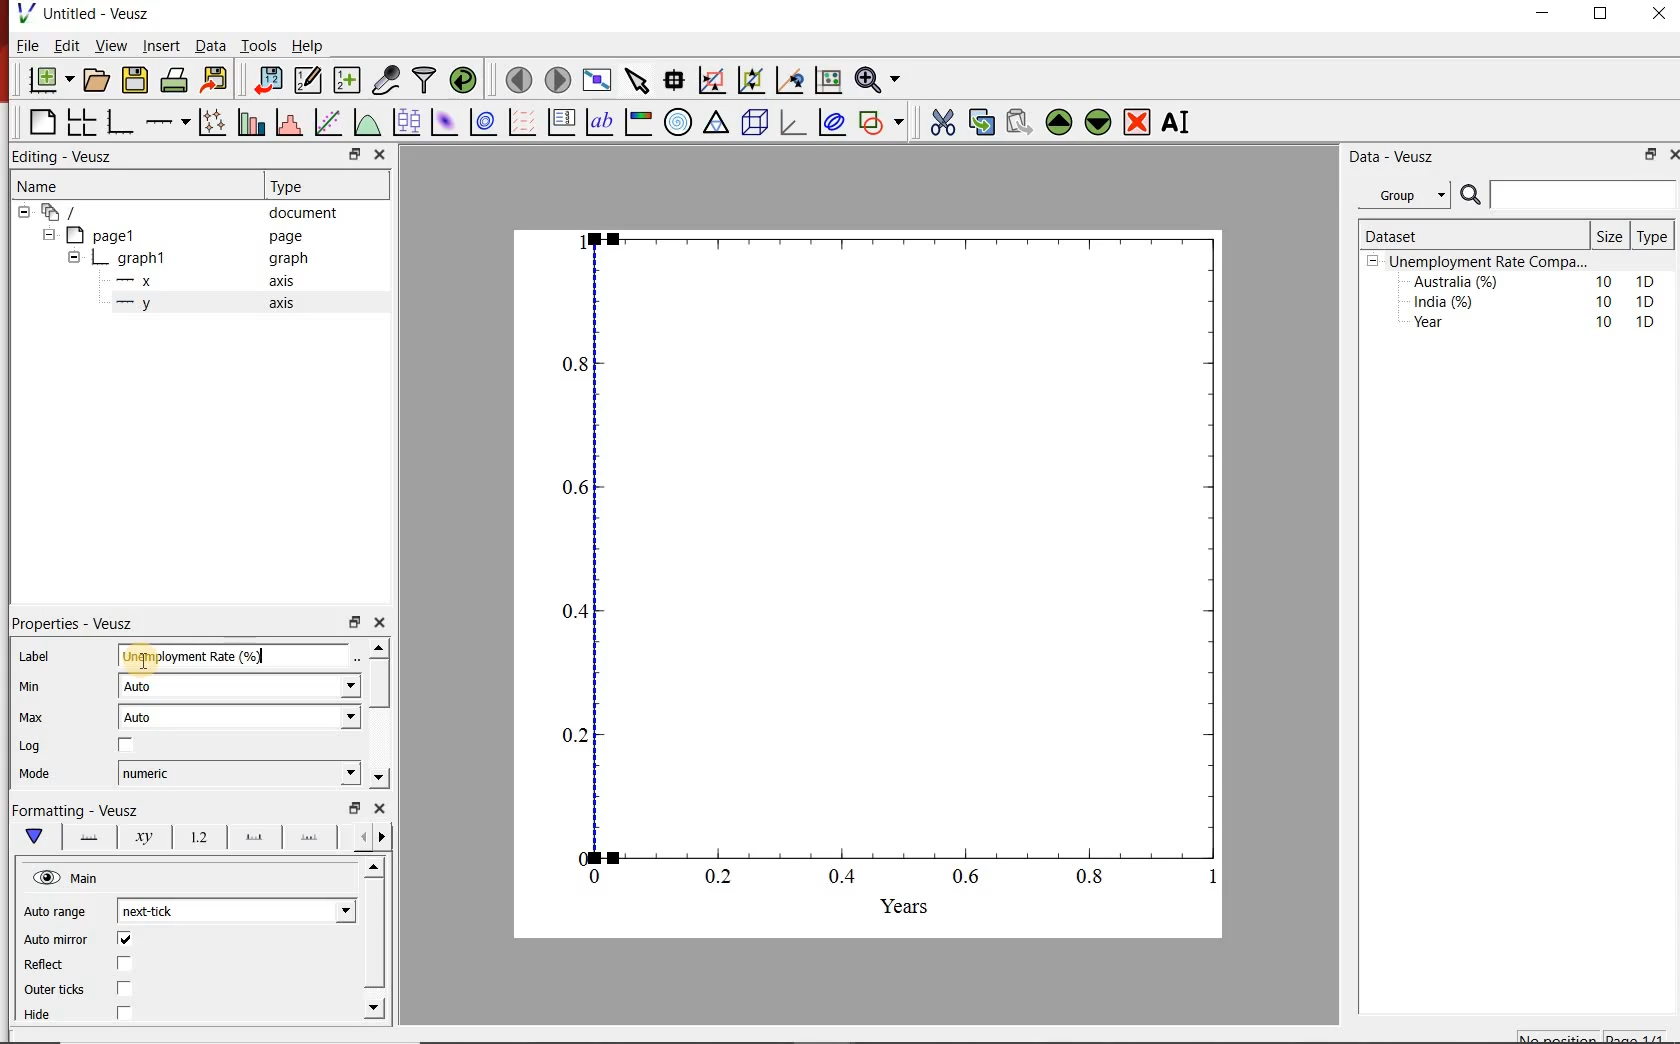  What do you see at coordinates (359, 836) in the screenshot?
I see `more left` at bounding box center [359, 836].